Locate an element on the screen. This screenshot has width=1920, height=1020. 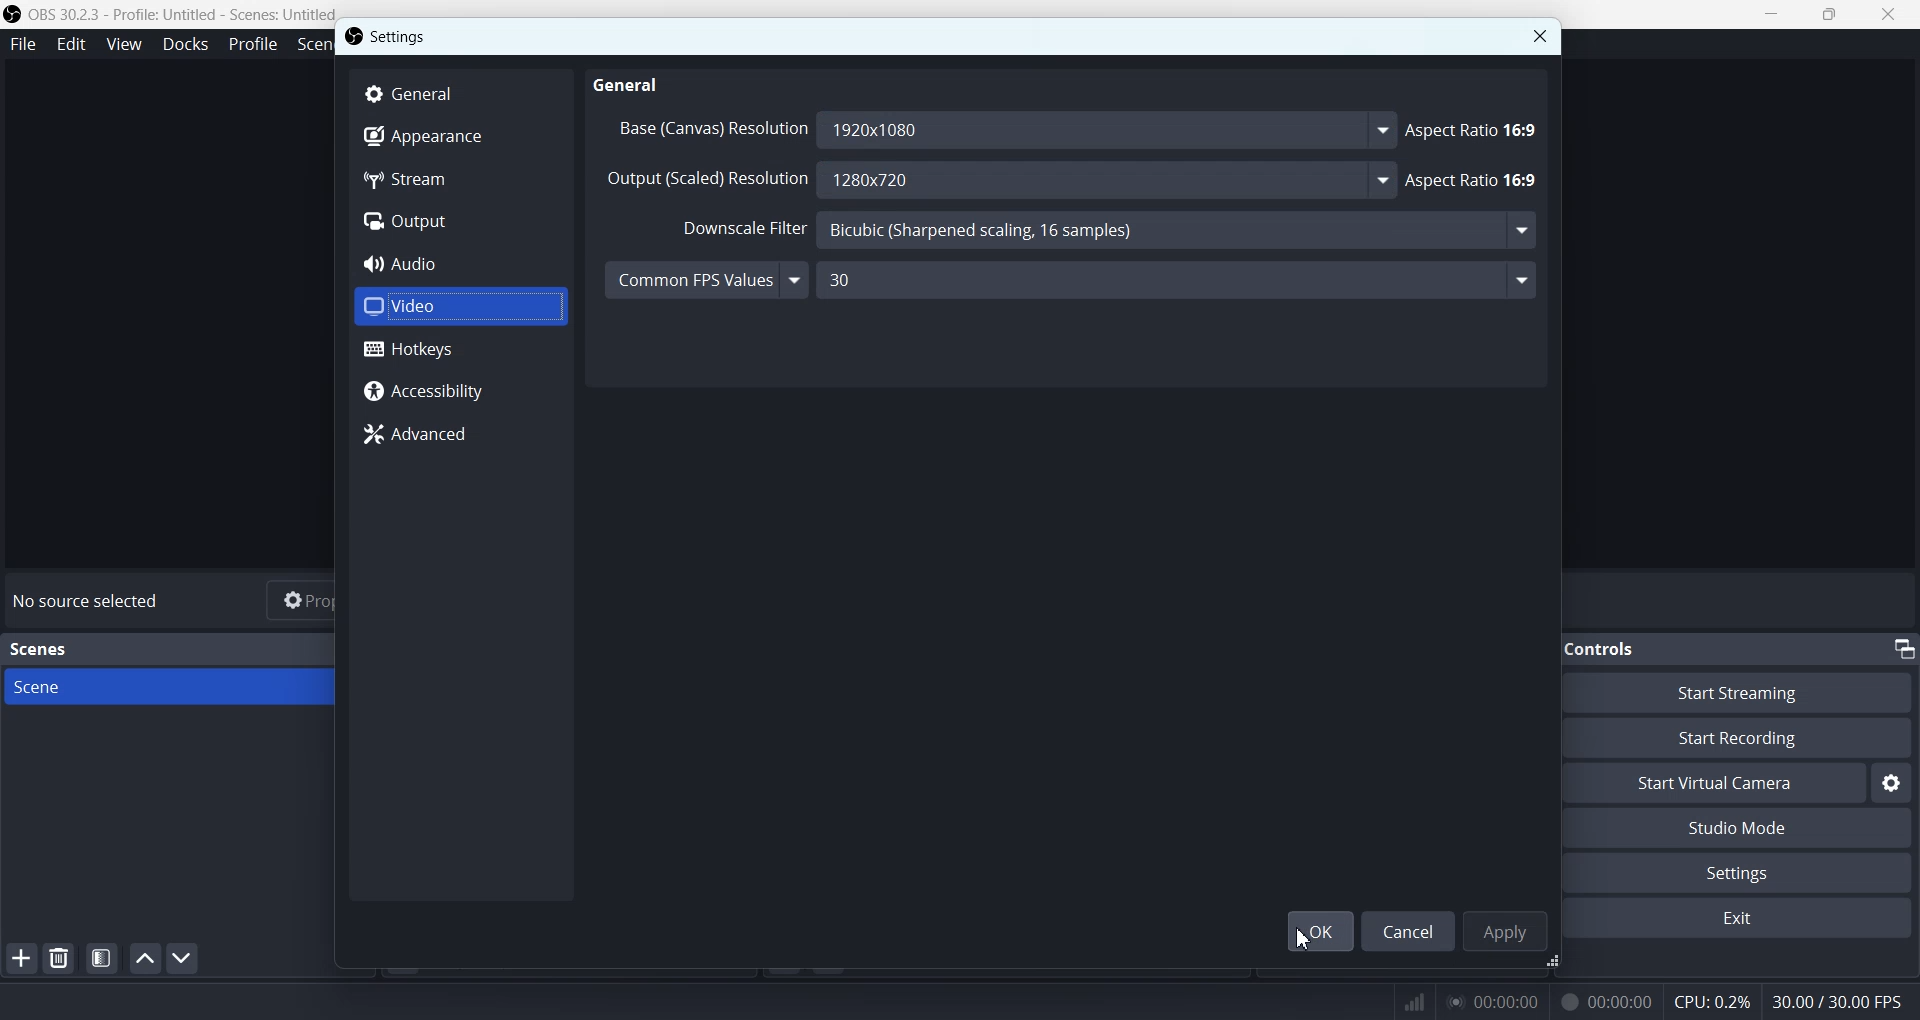
Base (Canvas) Resolution is located at coordinates (708, 128).